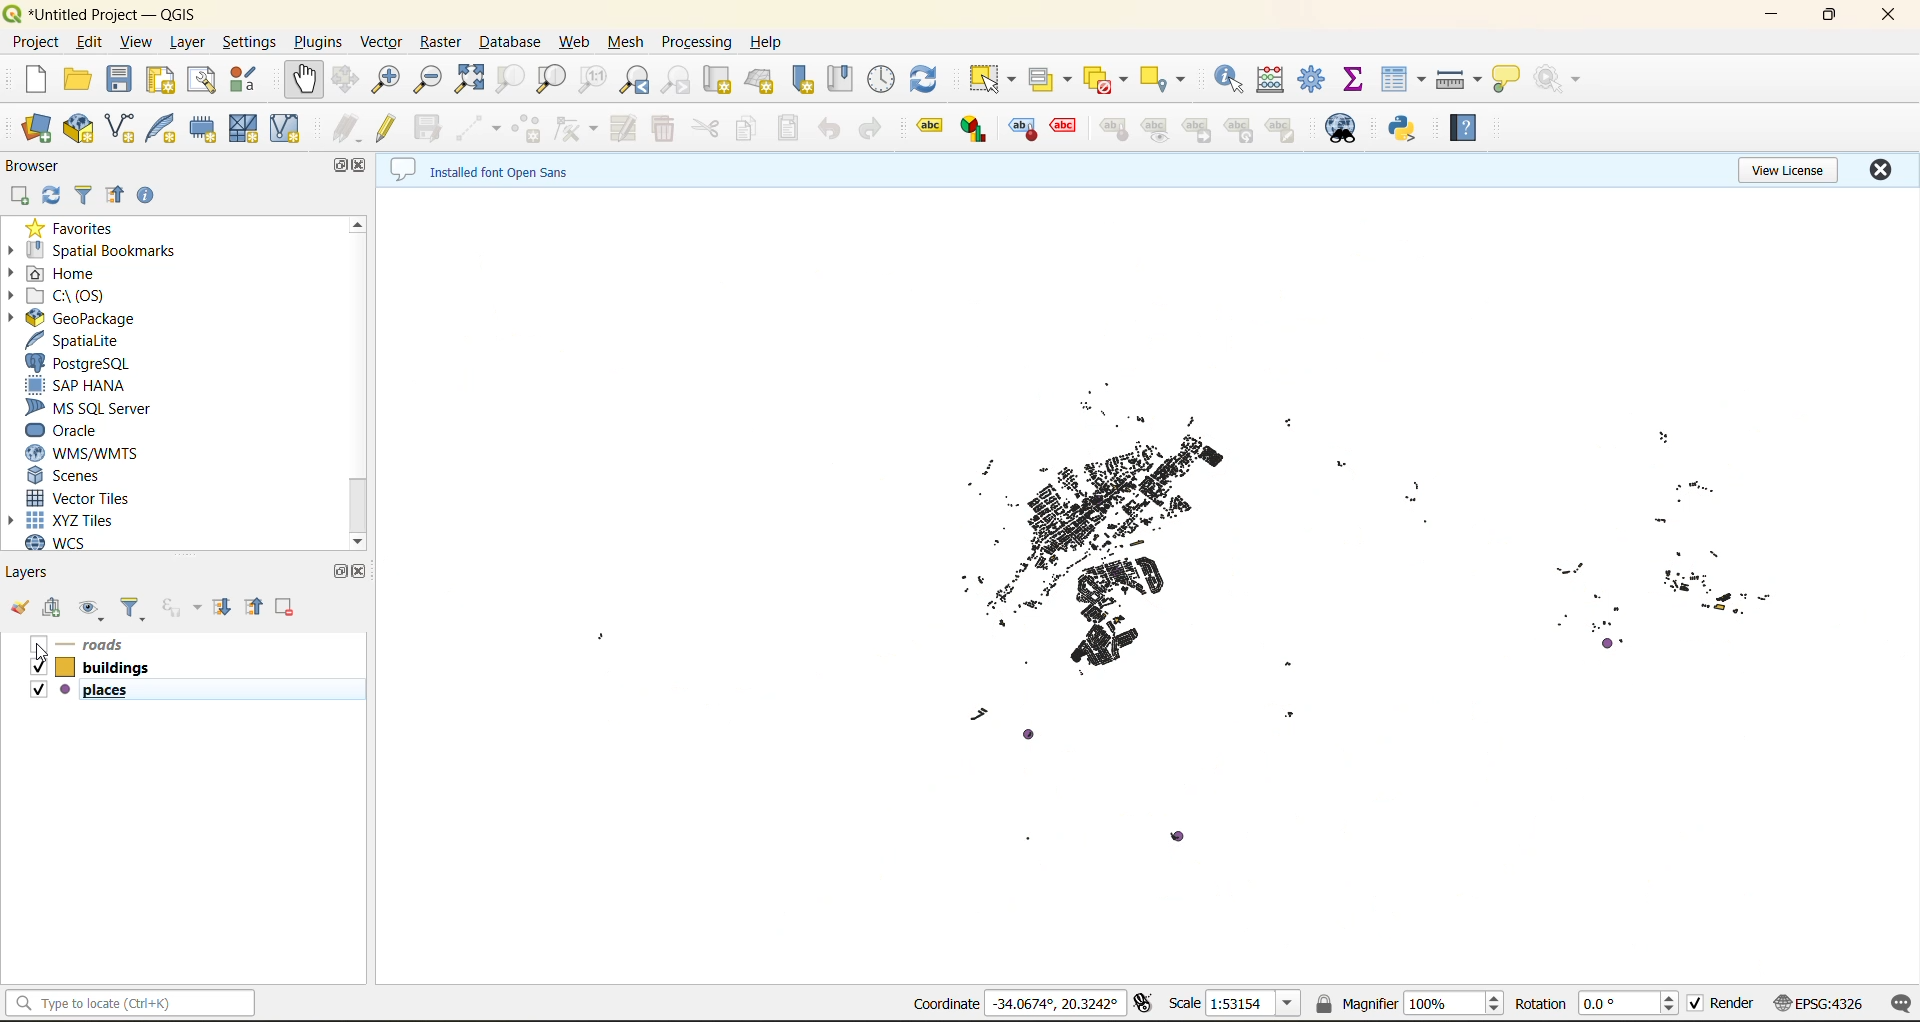  I want to click on project, so click(37, 43).